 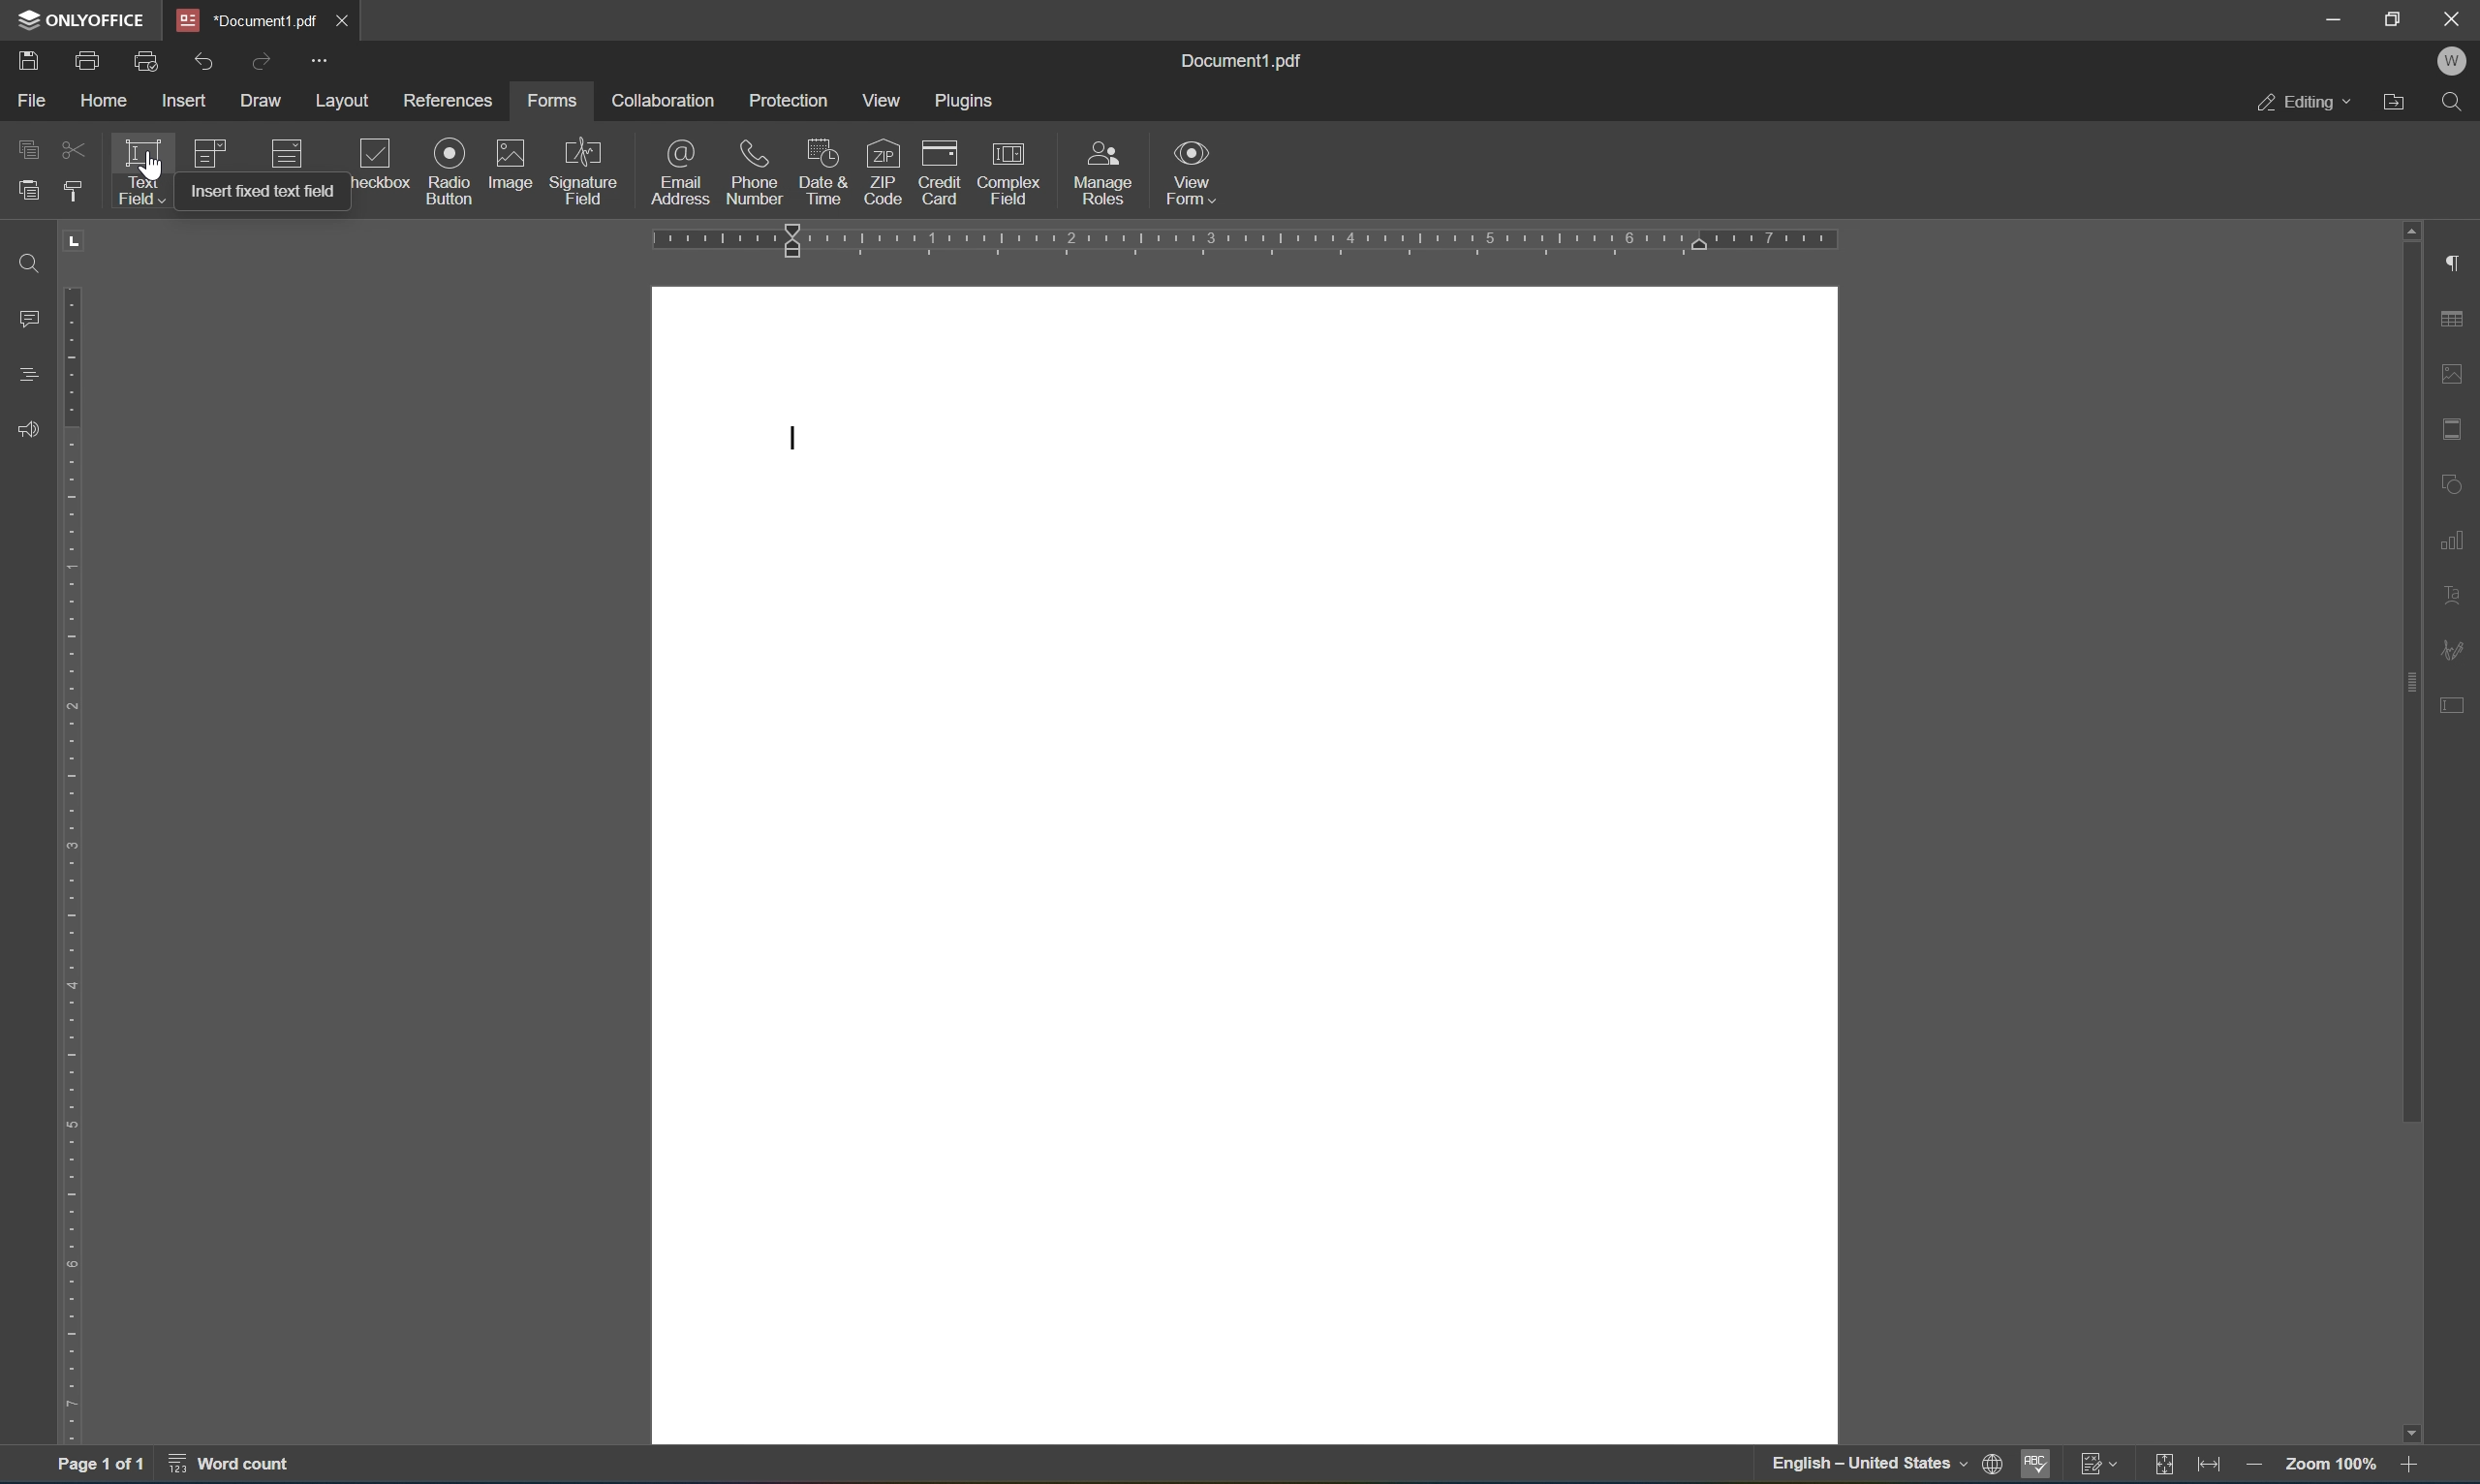 What do you see at coordinates (2455, 592) in the screenshot?
I see `text art settings` at bounding box center [2455, 592].